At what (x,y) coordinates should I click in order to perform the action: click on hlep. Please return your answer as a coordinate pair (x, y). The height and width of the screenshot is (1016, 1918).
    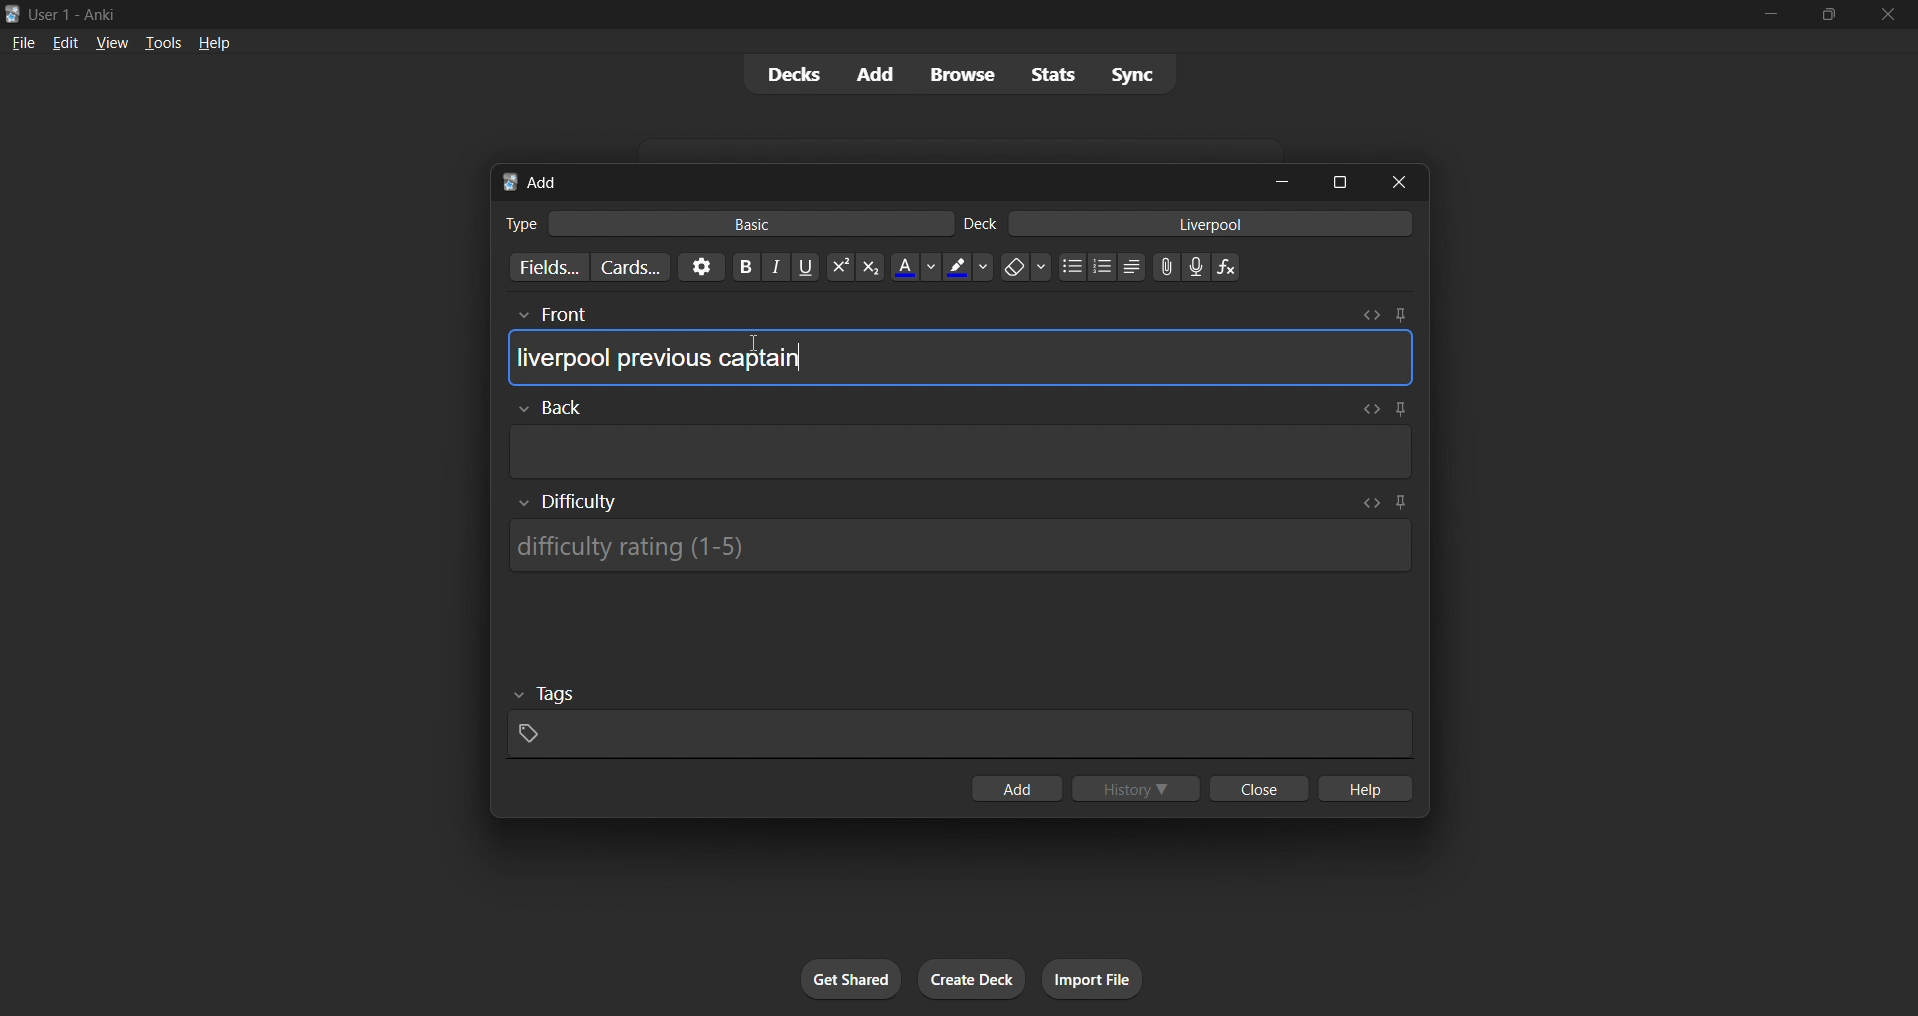
    Looking at the image, I should click on (1368, 790).